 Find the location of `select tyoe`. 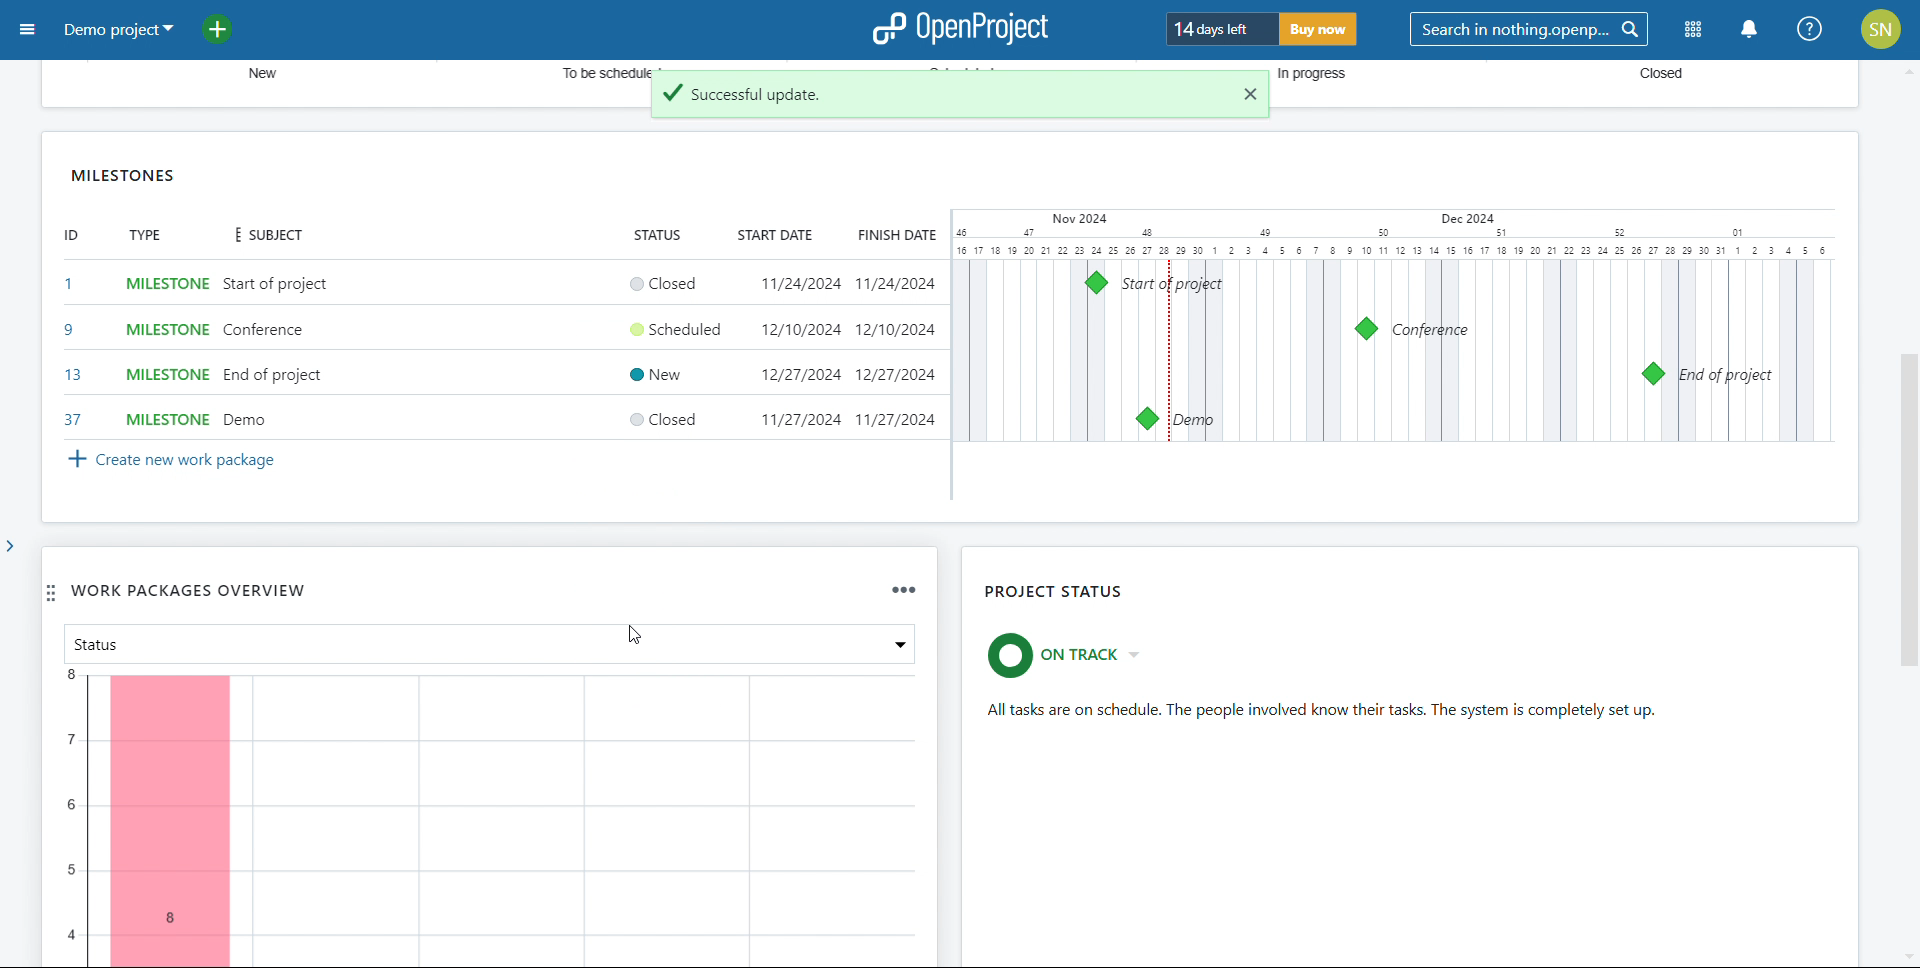

select tyoe is located at coordinates (168, 352).